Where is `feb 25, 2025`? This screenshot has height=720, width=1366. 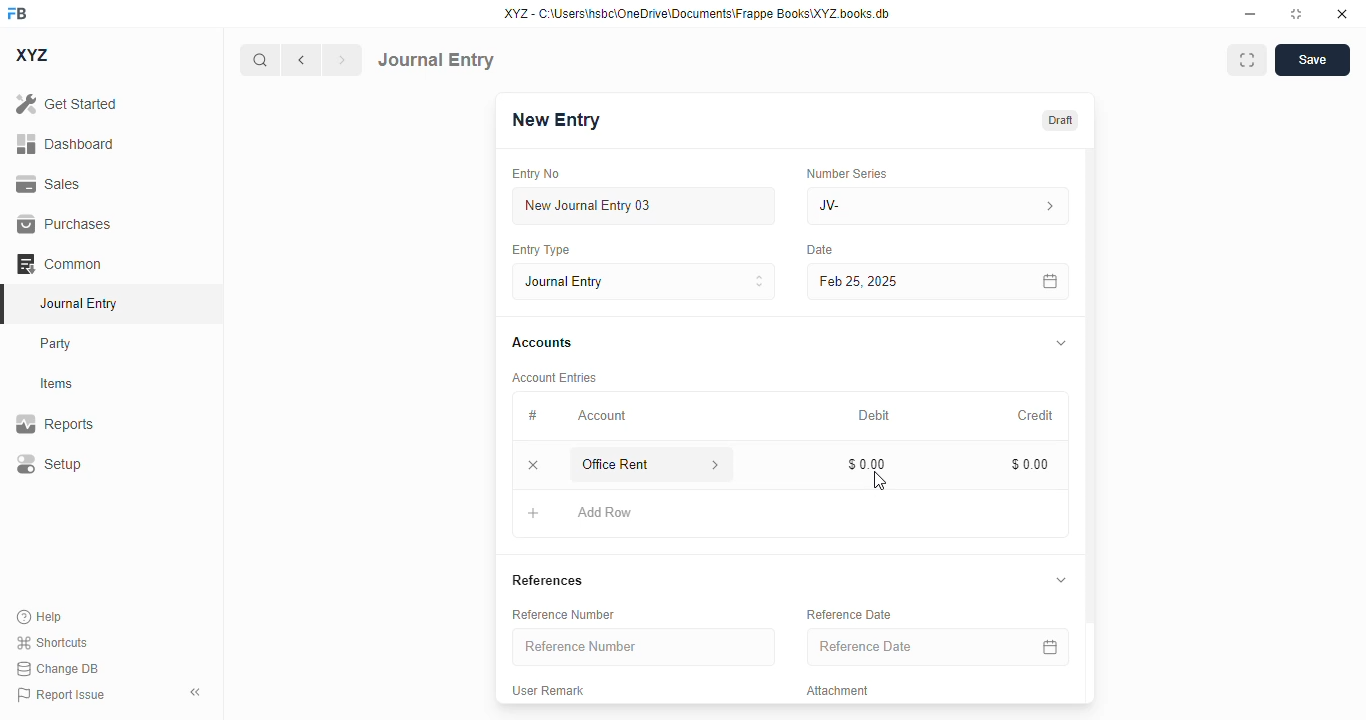
feb 25, 2025 is located at coordinates (910, 282).